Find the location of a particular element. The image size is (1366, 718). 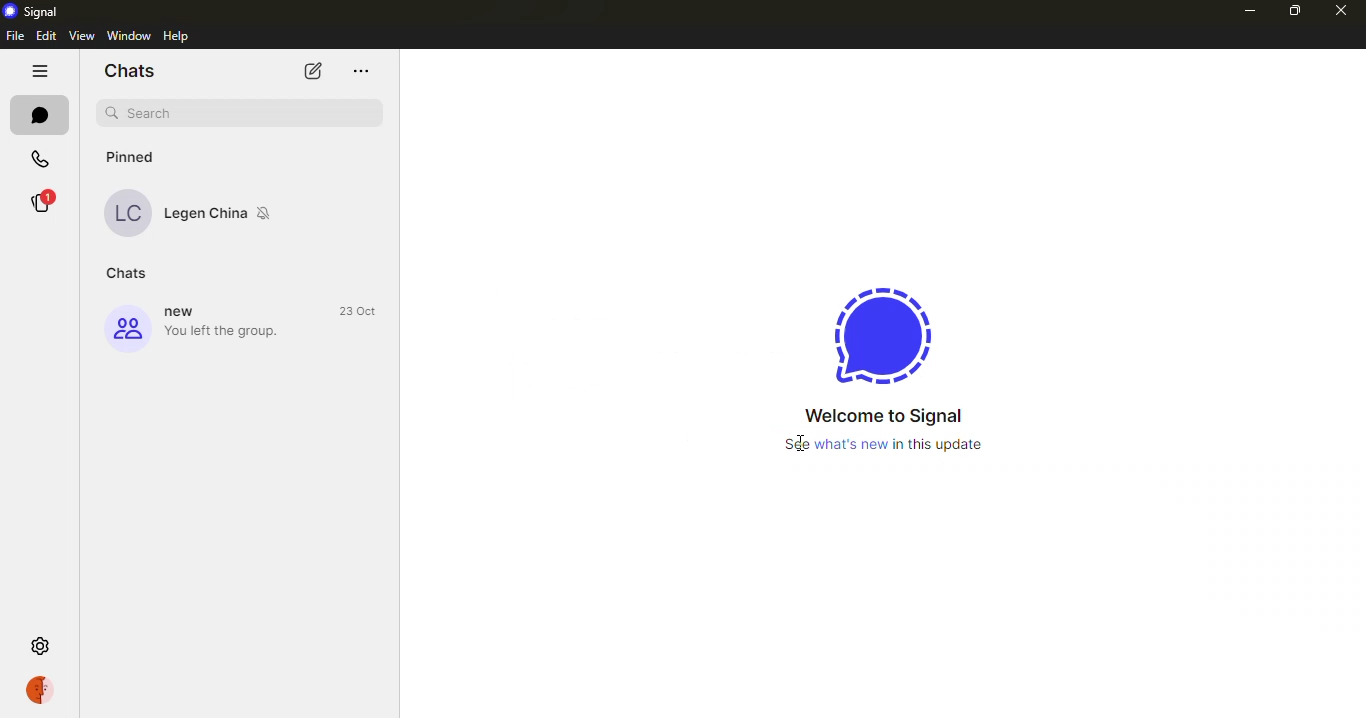

more is located at coordinates (361, 72).